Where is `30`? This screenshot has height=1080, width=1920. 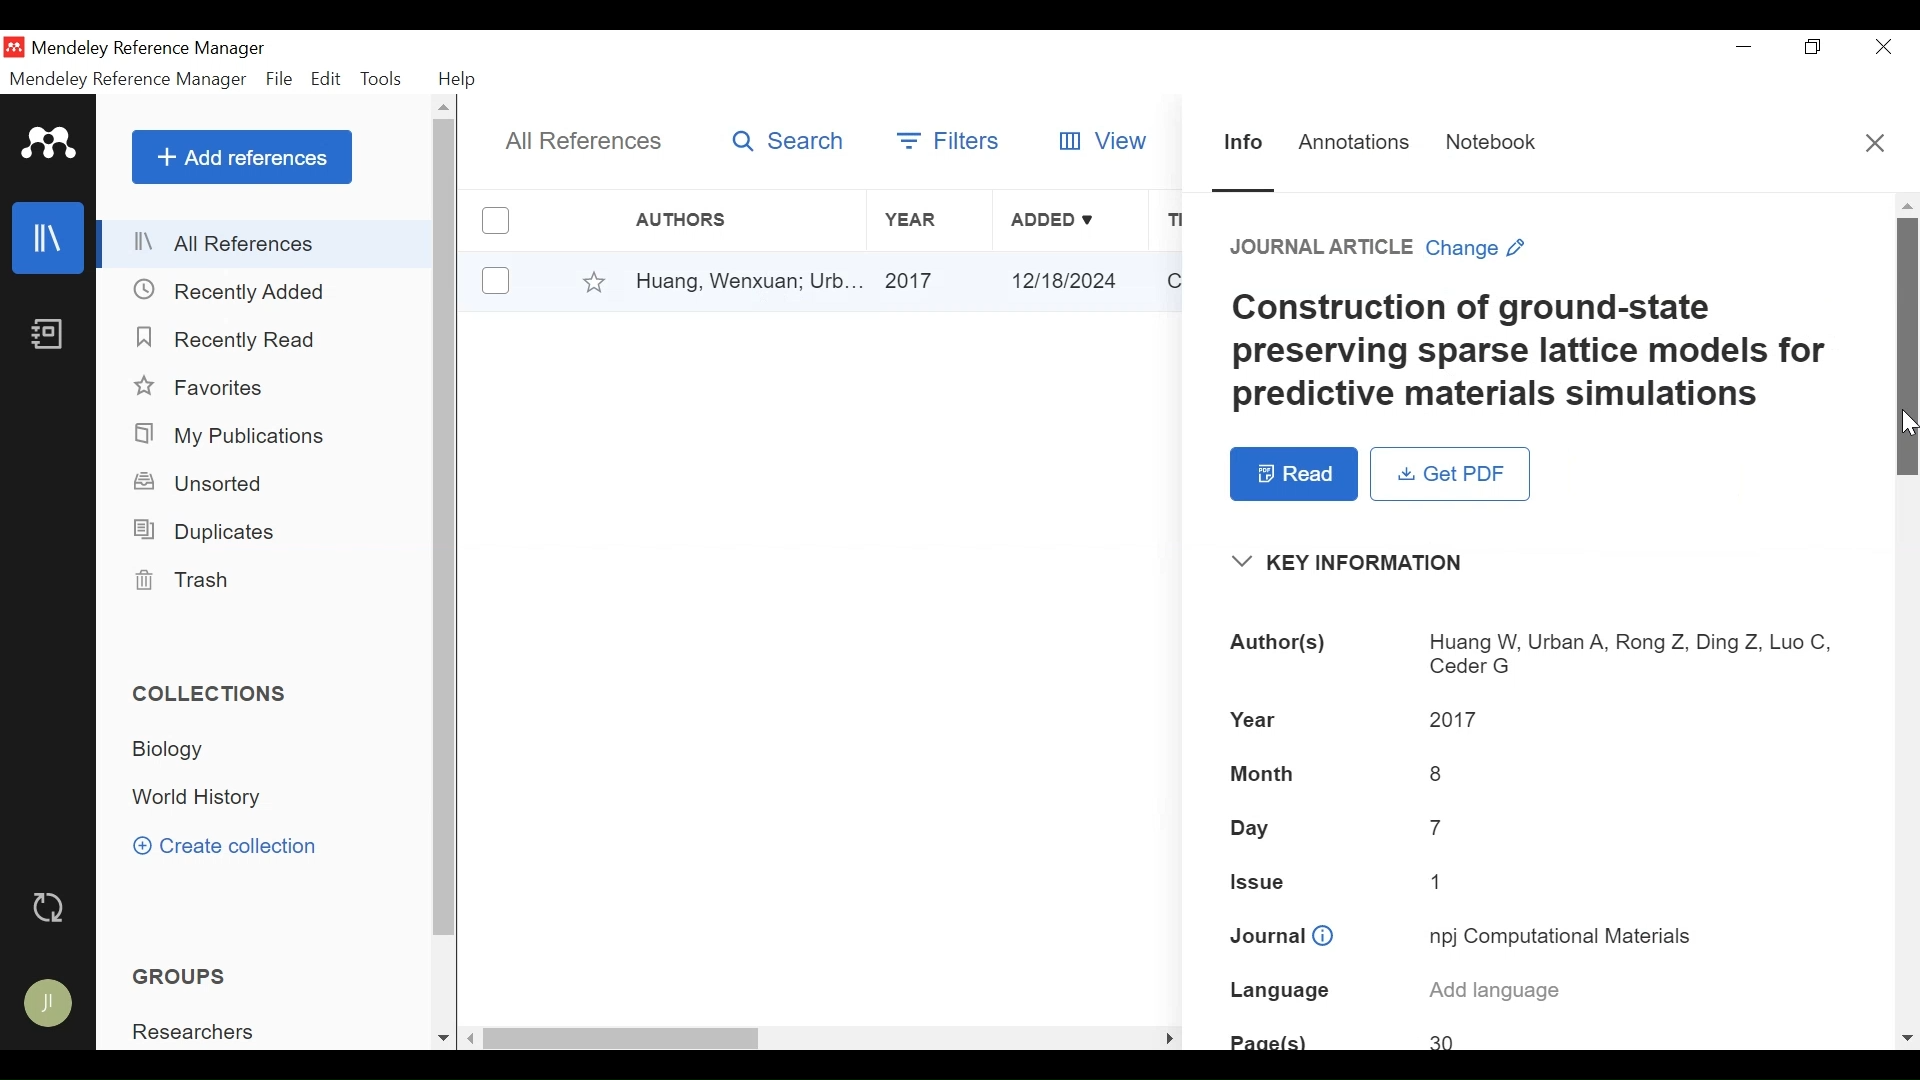
30 is located at coordinates (1446, 1041).